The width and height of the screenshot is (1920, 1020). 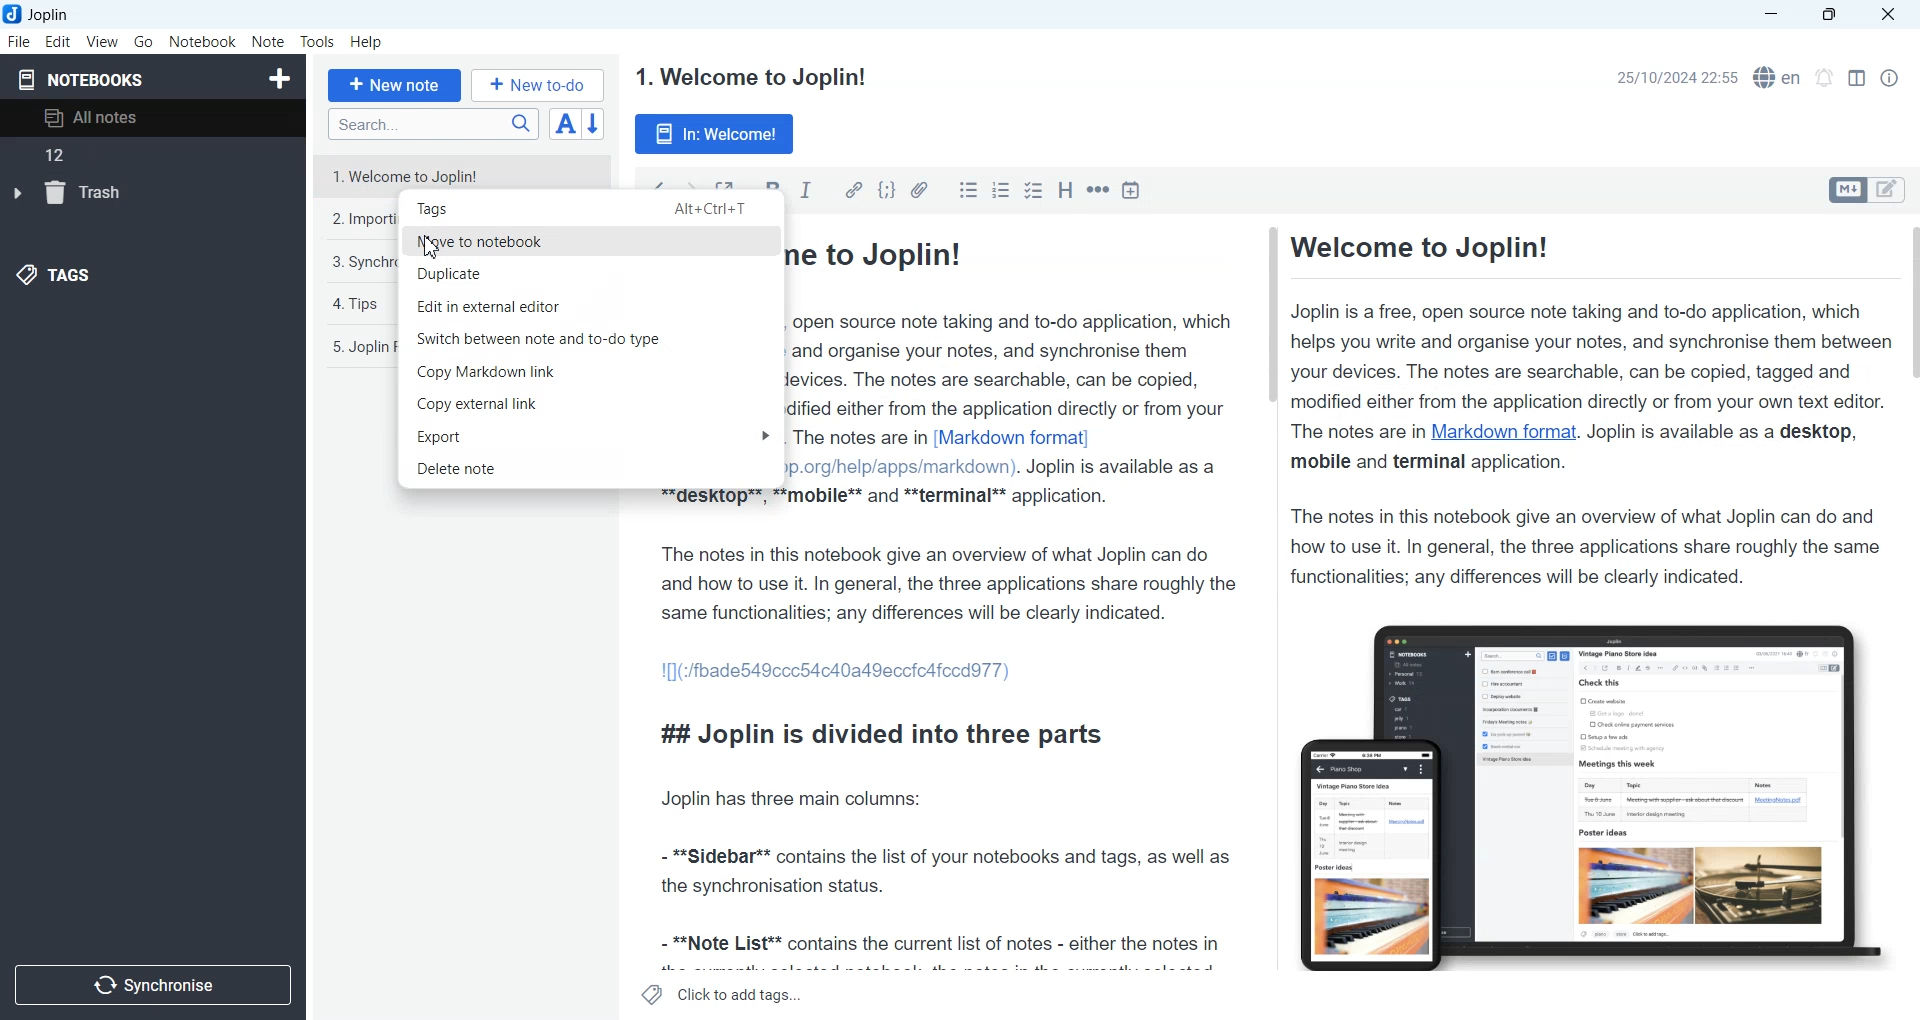 I want to click on Hyperlink, so click(x=853, y=190).